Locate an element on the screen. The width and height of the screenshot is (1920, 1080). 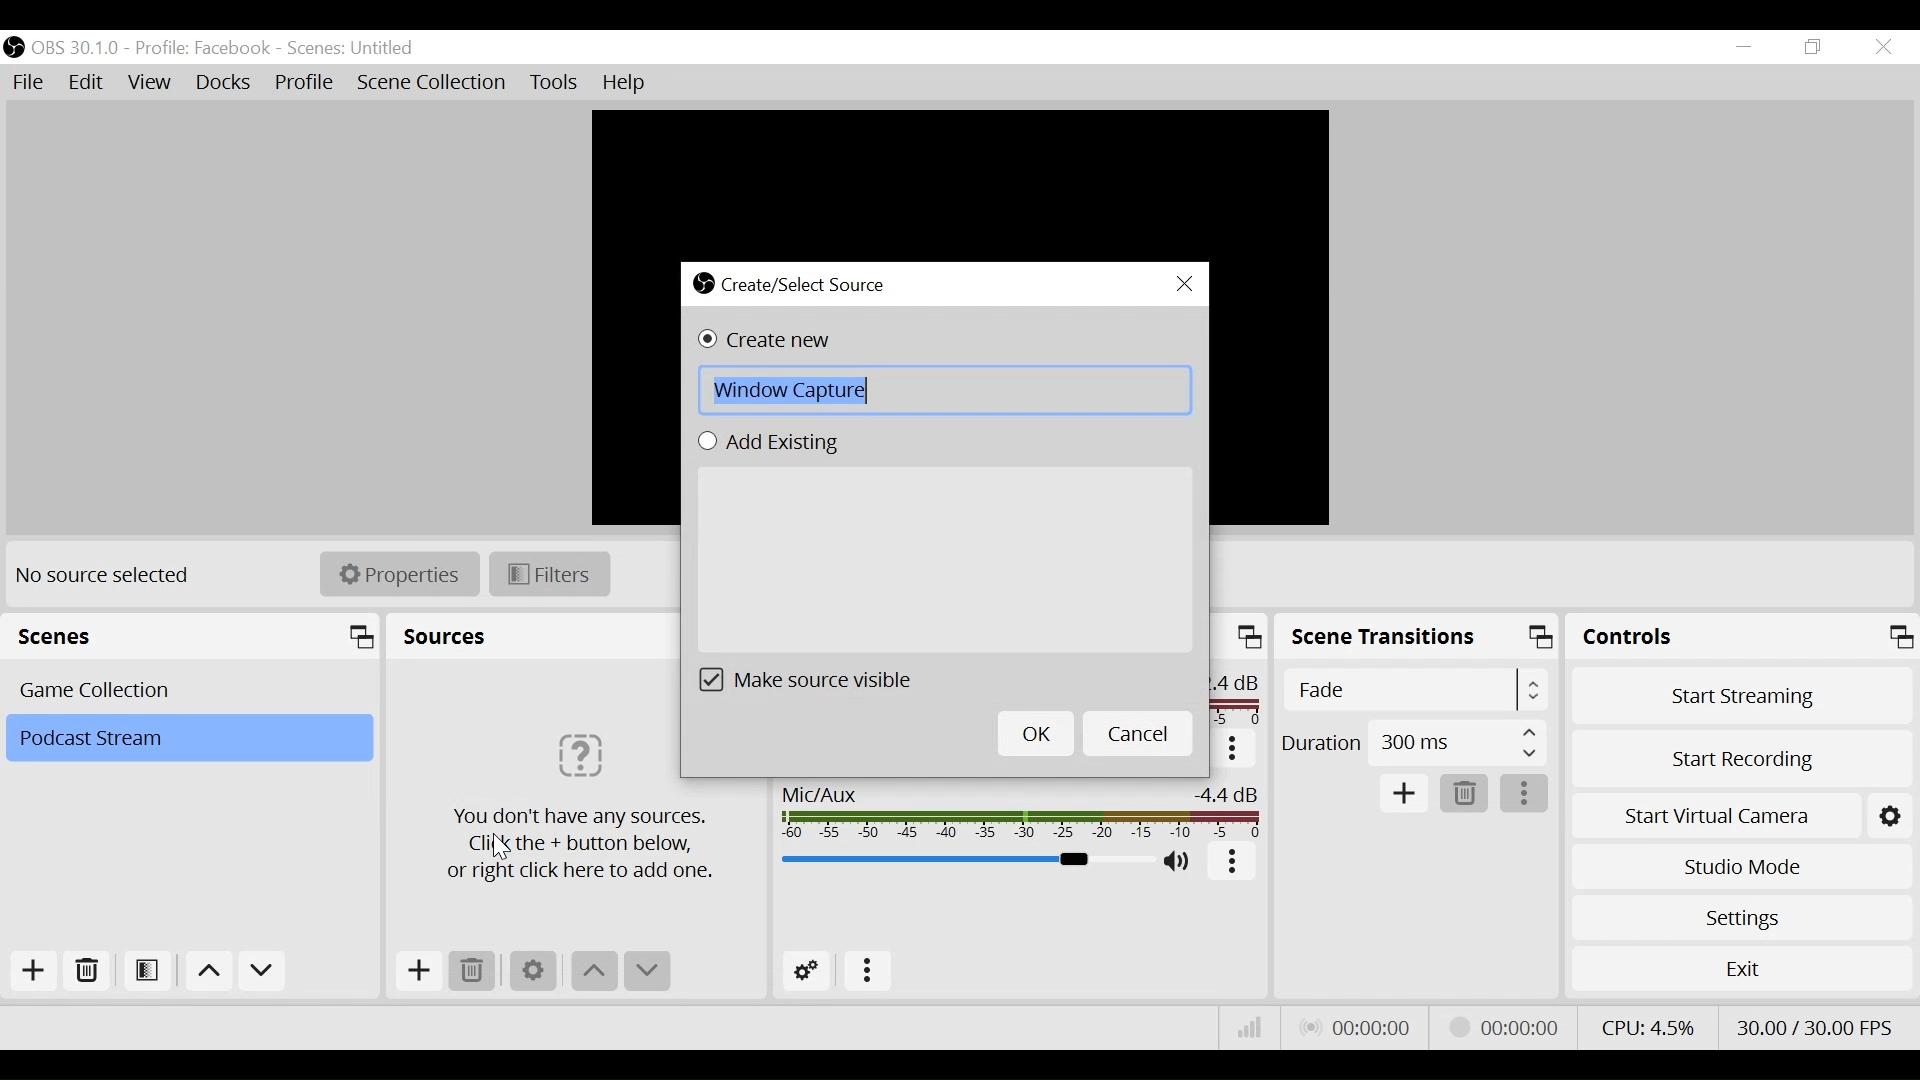
Bitrate is located at coordinates (1247, 1027).